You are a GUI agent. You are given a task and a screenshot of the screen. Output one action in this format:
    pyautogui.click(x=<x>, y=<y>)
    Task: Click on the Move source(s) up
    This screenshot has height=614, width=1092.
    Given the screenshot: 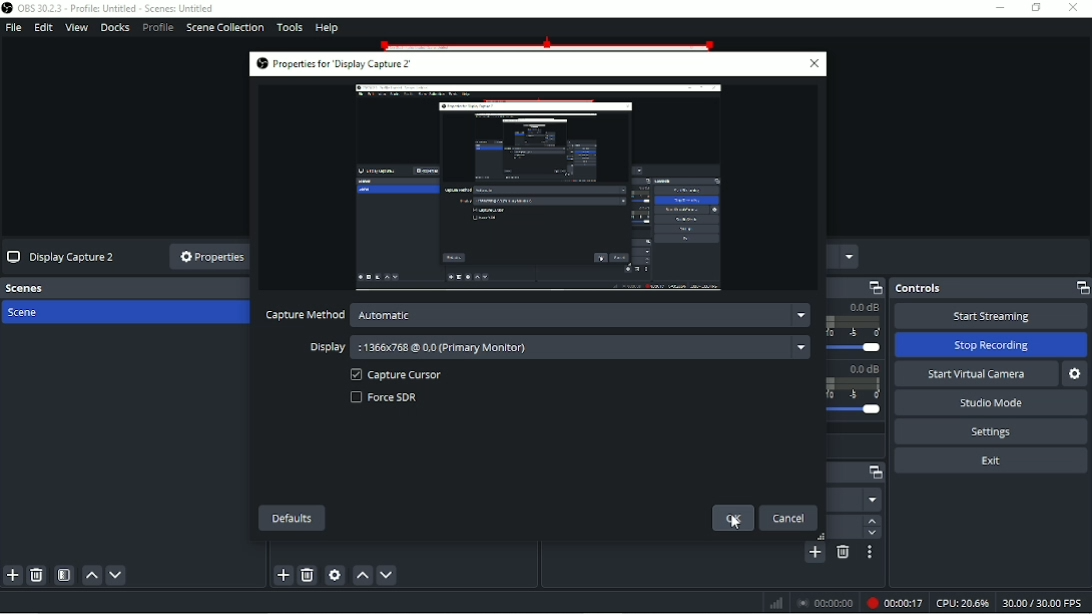 What is the action you would take?
    pyautogui.click(x=362, y=575)
    